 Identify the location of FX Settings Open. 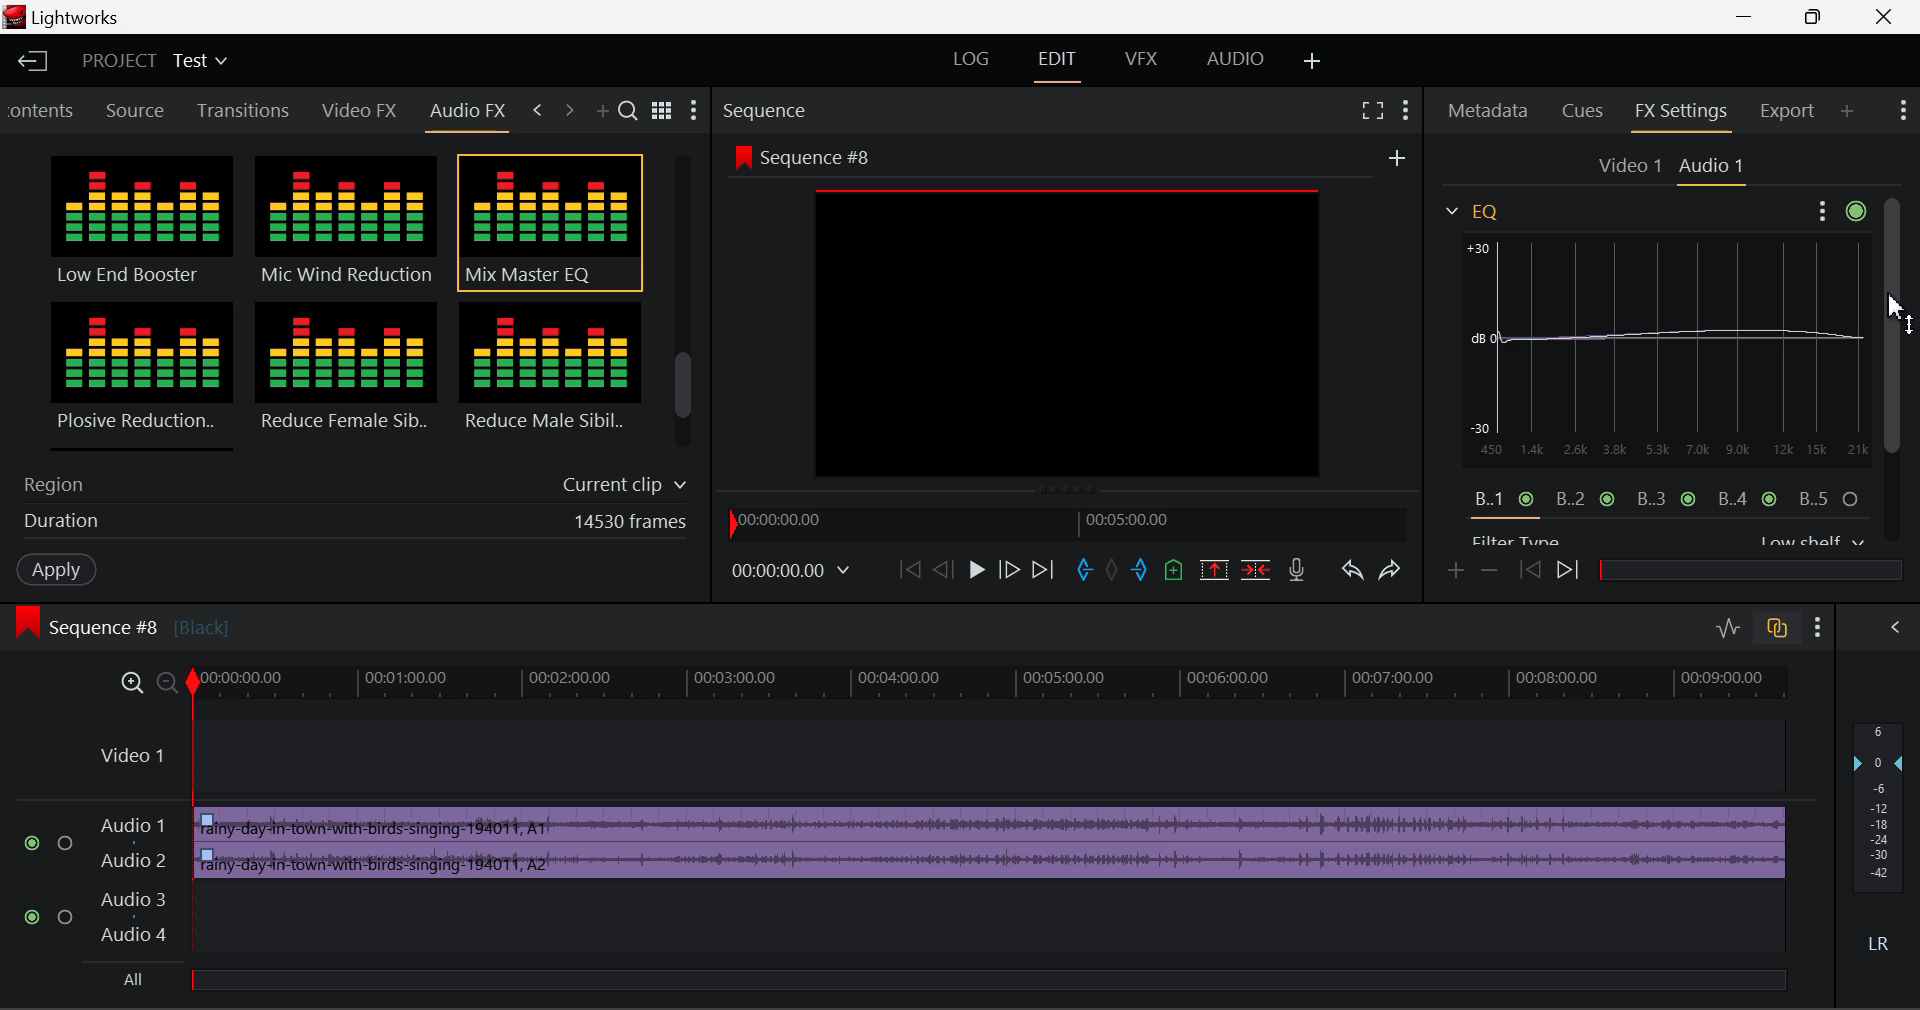
(1682, 115).